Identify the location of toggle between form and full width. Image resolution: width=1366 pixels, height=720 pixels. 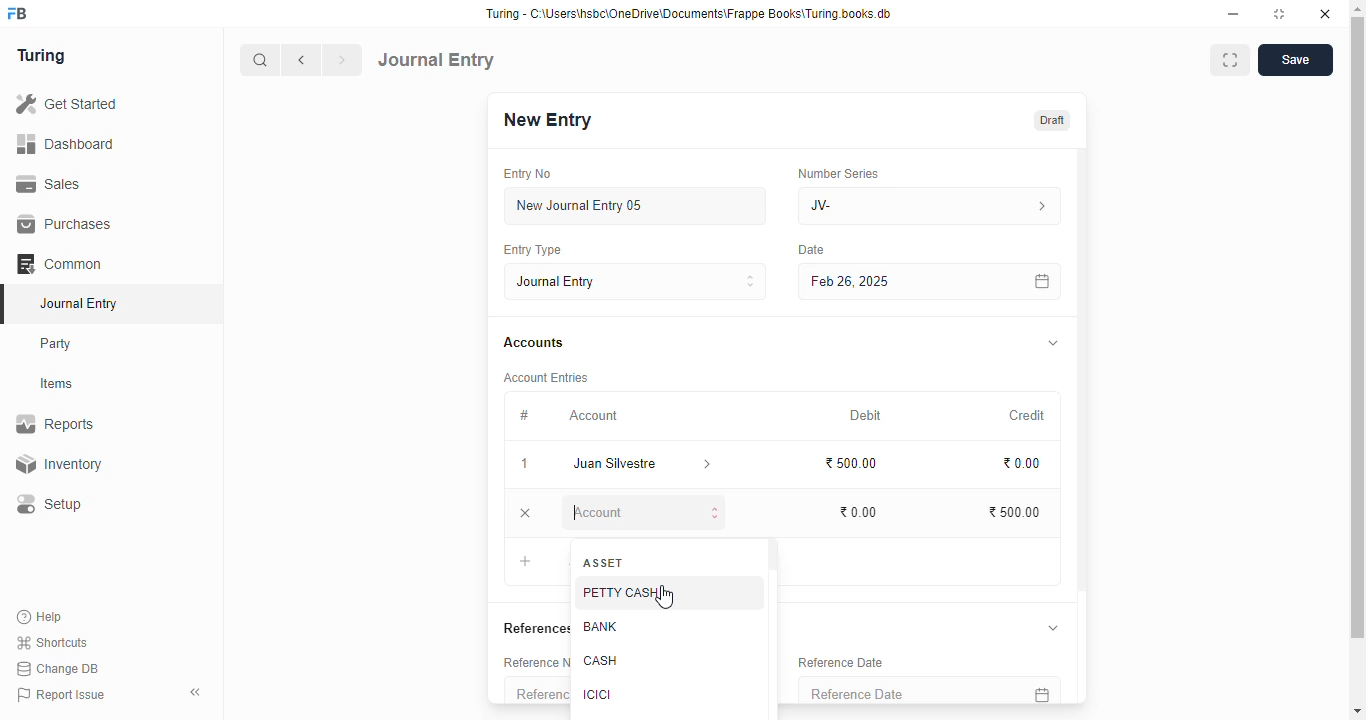
(1229, 60).